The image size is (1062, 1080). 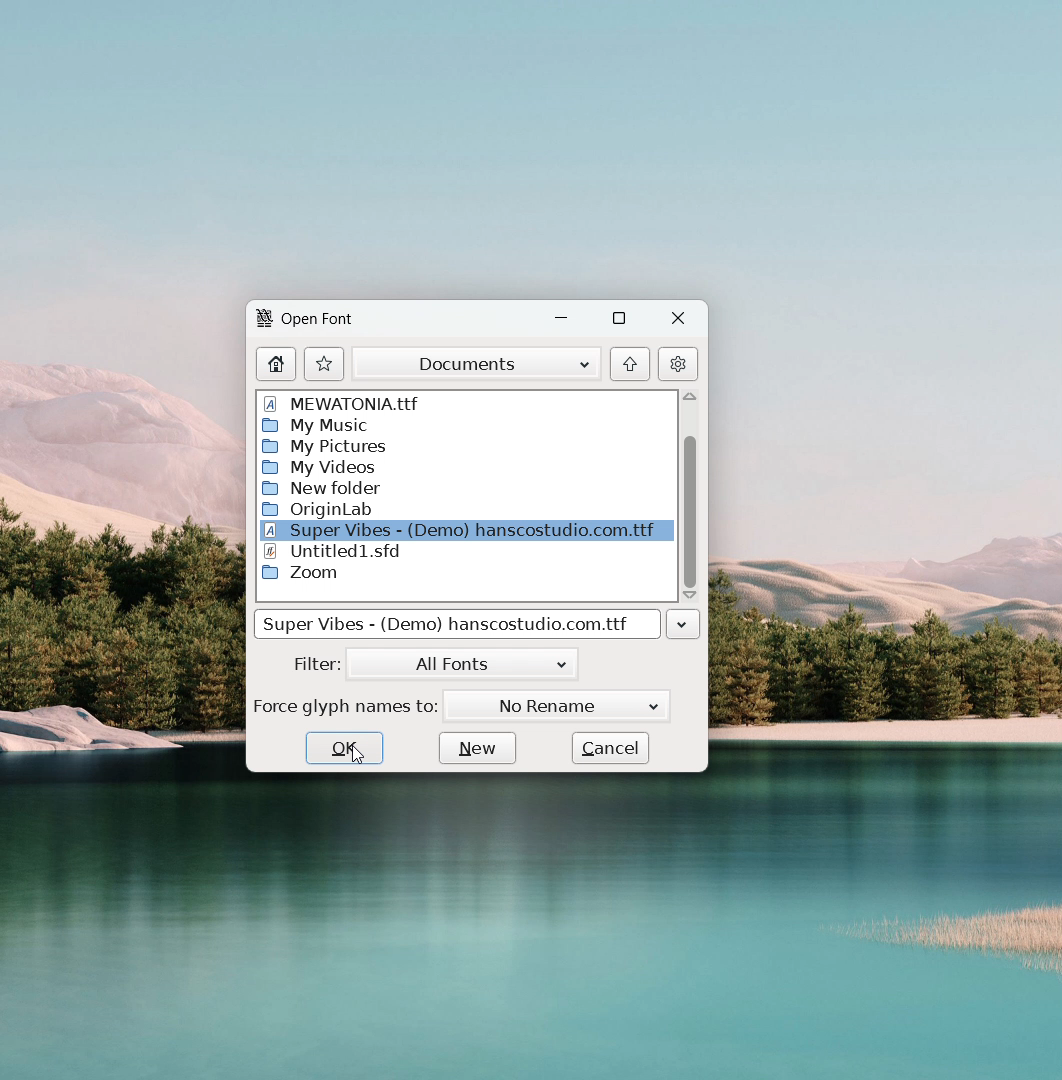 I want to click on scroll up, so click(x=689, y=396).